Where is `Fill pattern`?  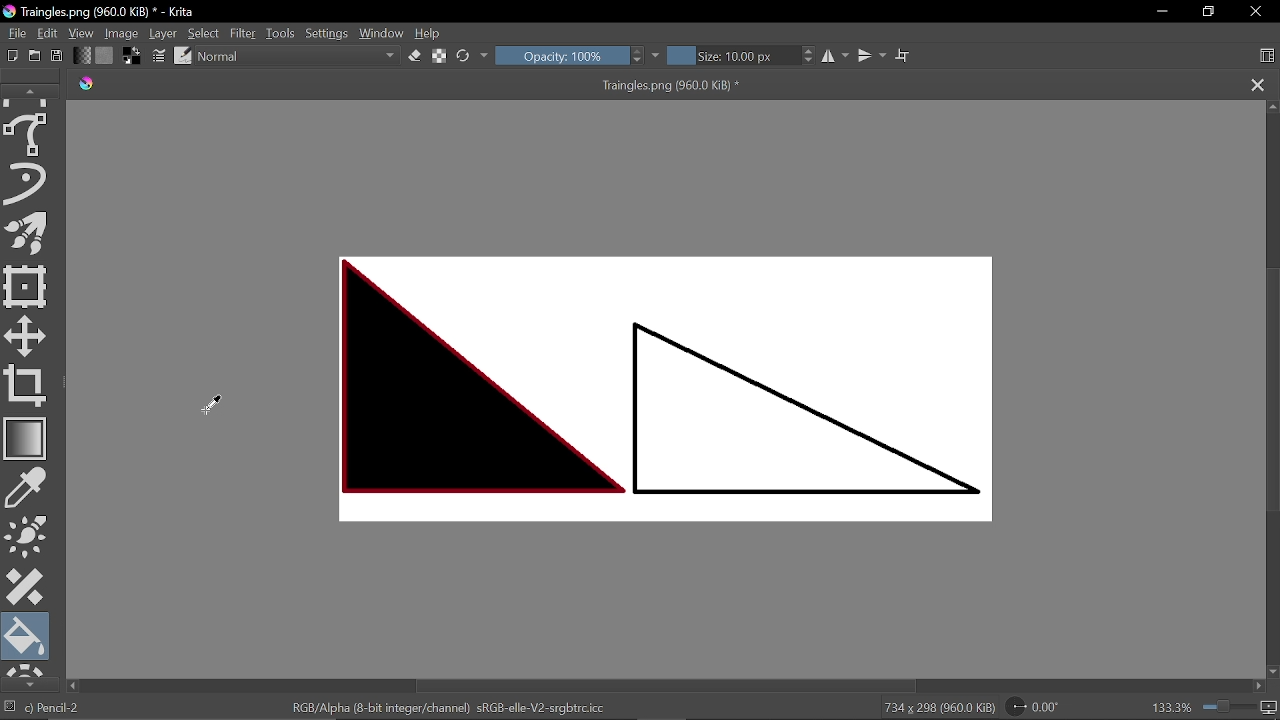
Fill pattern is located at coordinates (105, 55).